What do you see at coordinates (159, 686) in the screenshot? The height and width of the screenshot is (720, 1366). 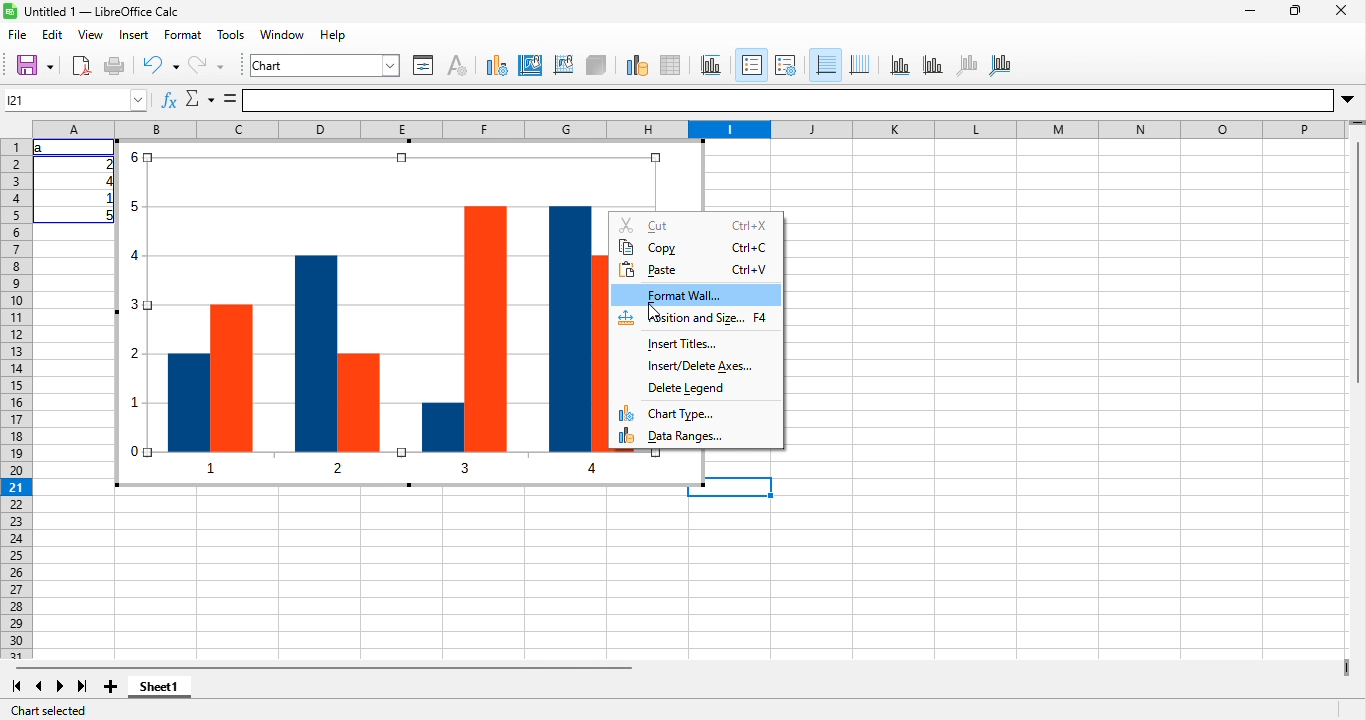 I see `sheet1` at bounding box center [159, 686].